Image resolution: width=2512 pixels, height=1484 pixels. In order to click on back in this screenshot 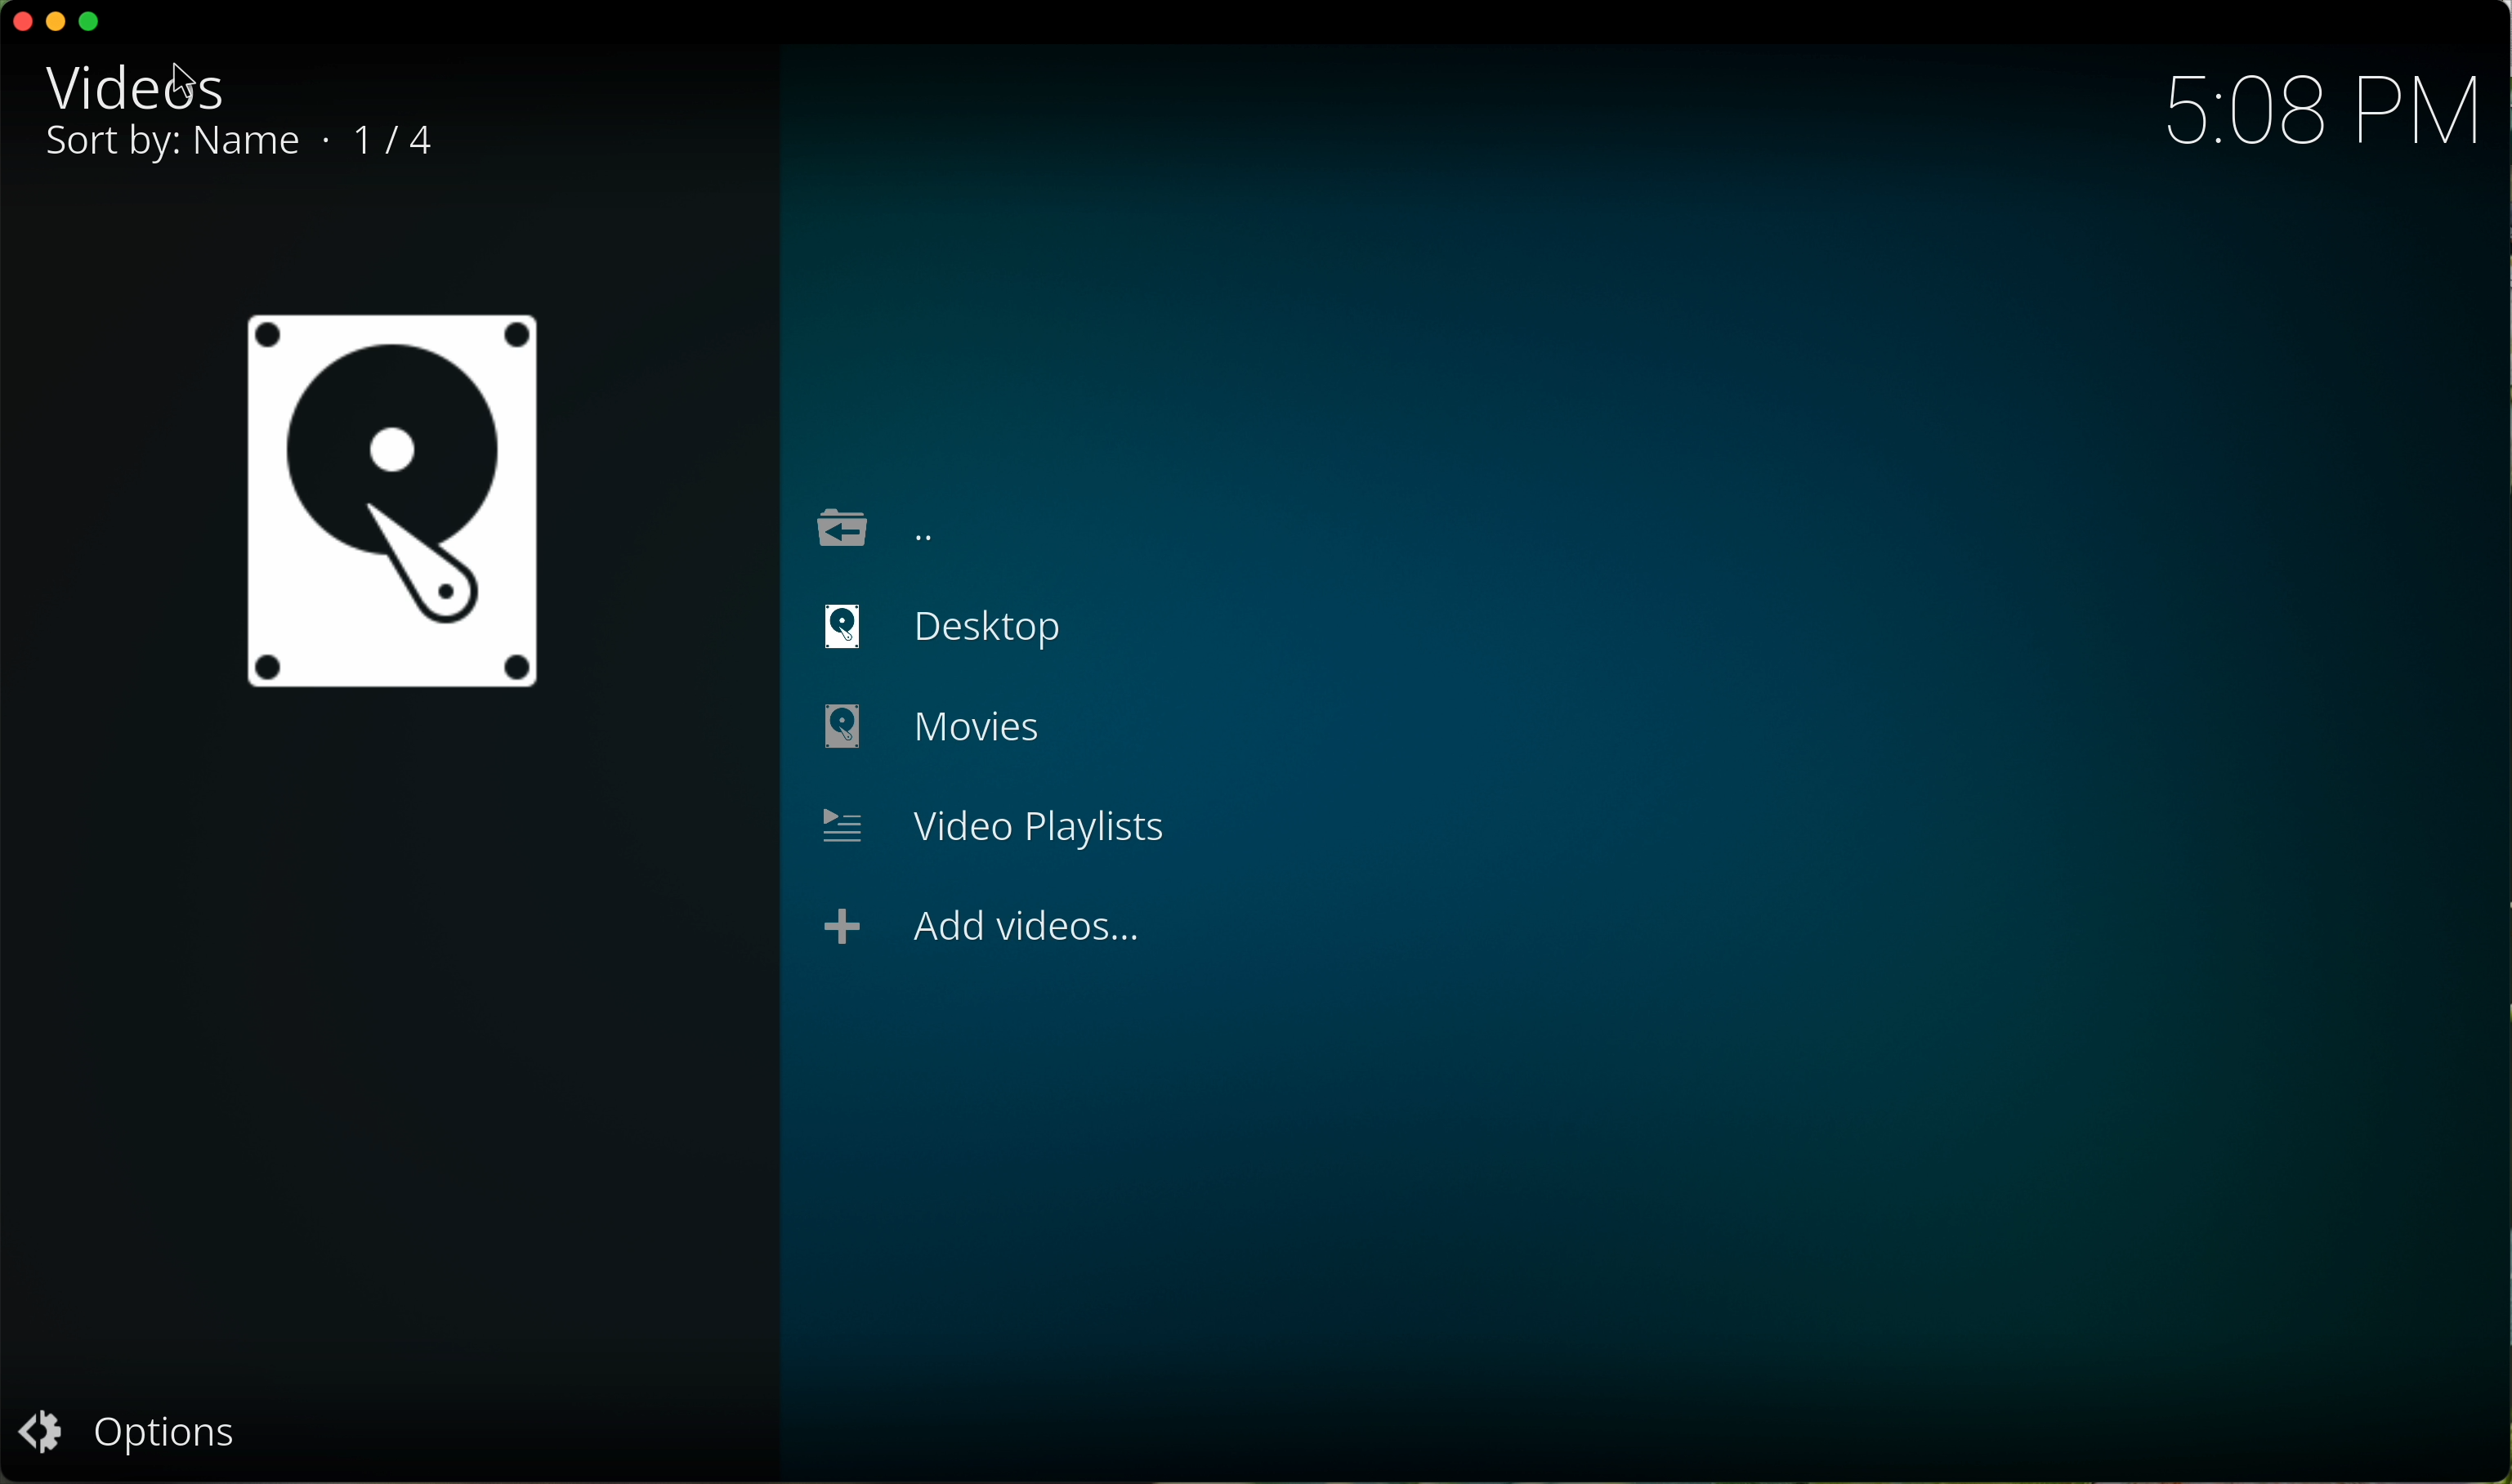, I will do `click(931, 723)`.